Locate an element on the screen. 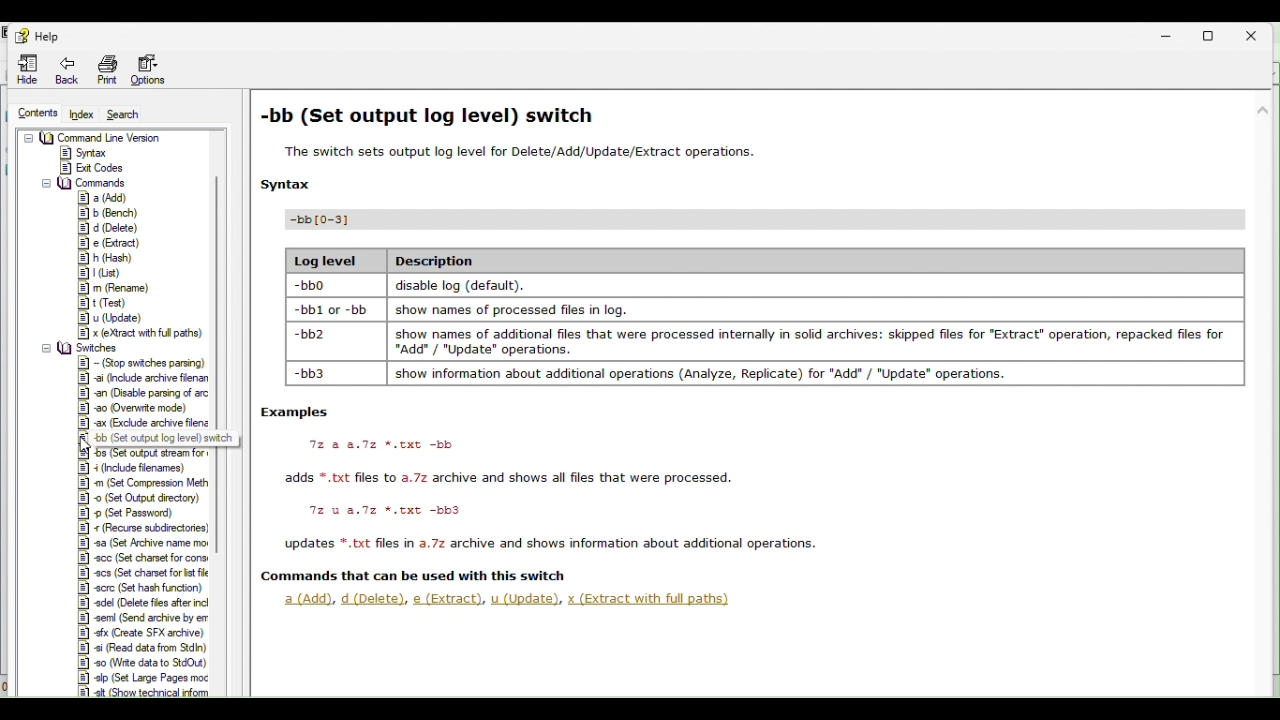 The height and width of the screenshot is (720, 1280). #1 git (Show technical nfom is located at coordinates (150, 692).